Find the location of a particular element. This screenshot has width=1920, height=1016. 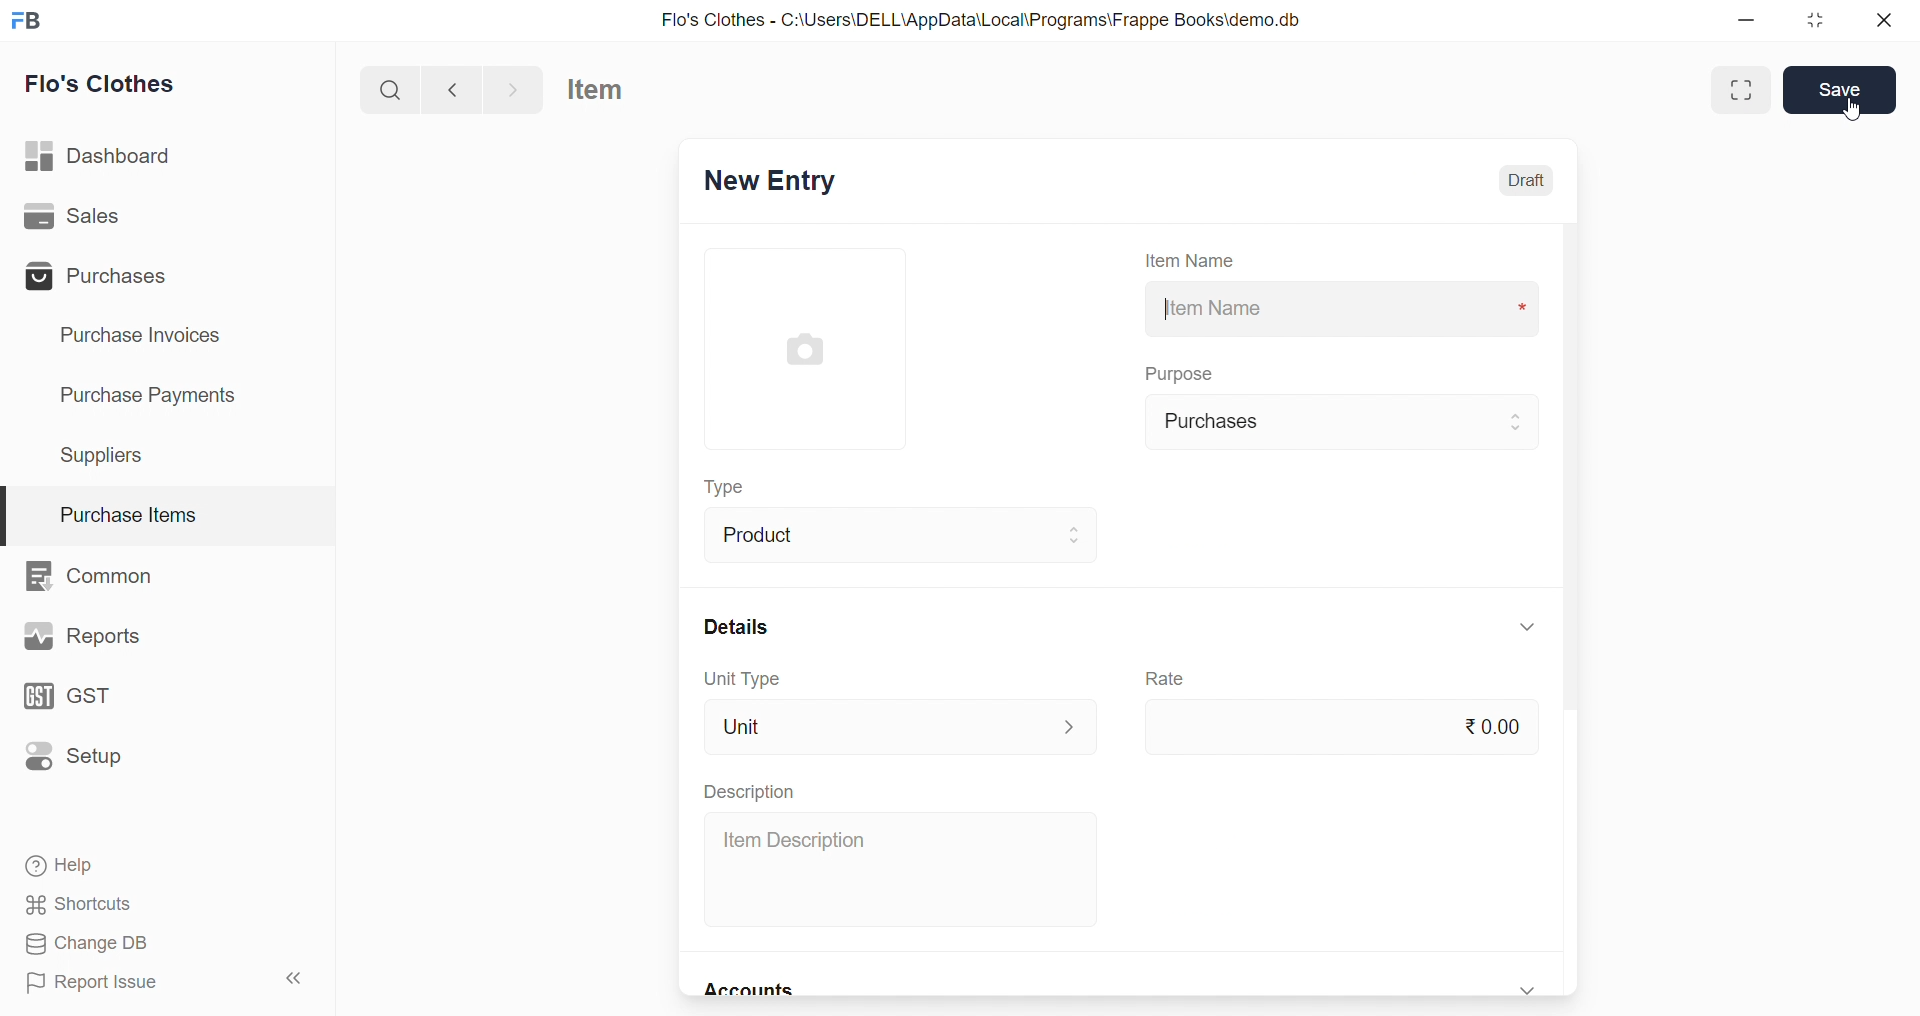

Item Description is located at coordinates (905, 870).